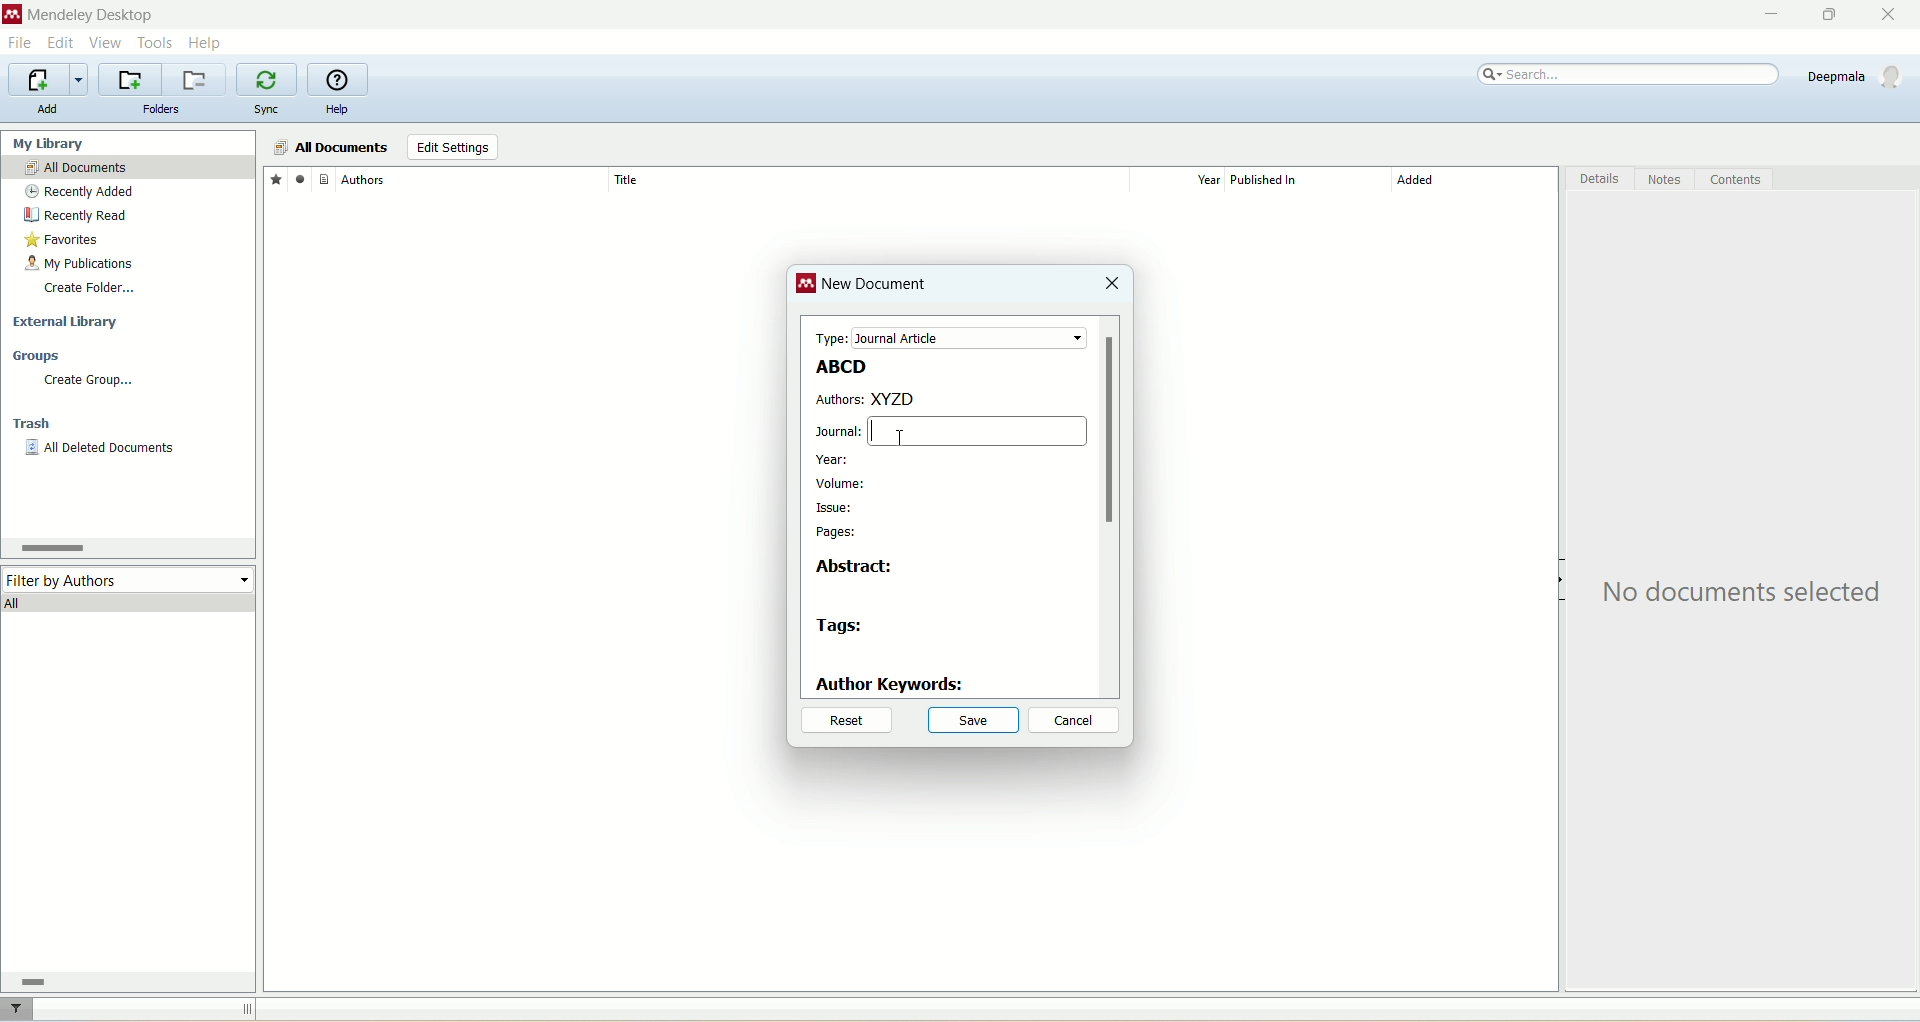 Image resolution: width=1920 pixels, height=1022 pixels. What do you see at coordinates (861, 566) in the screenshot?
I see `abstract` at bounding box center [861, 566].